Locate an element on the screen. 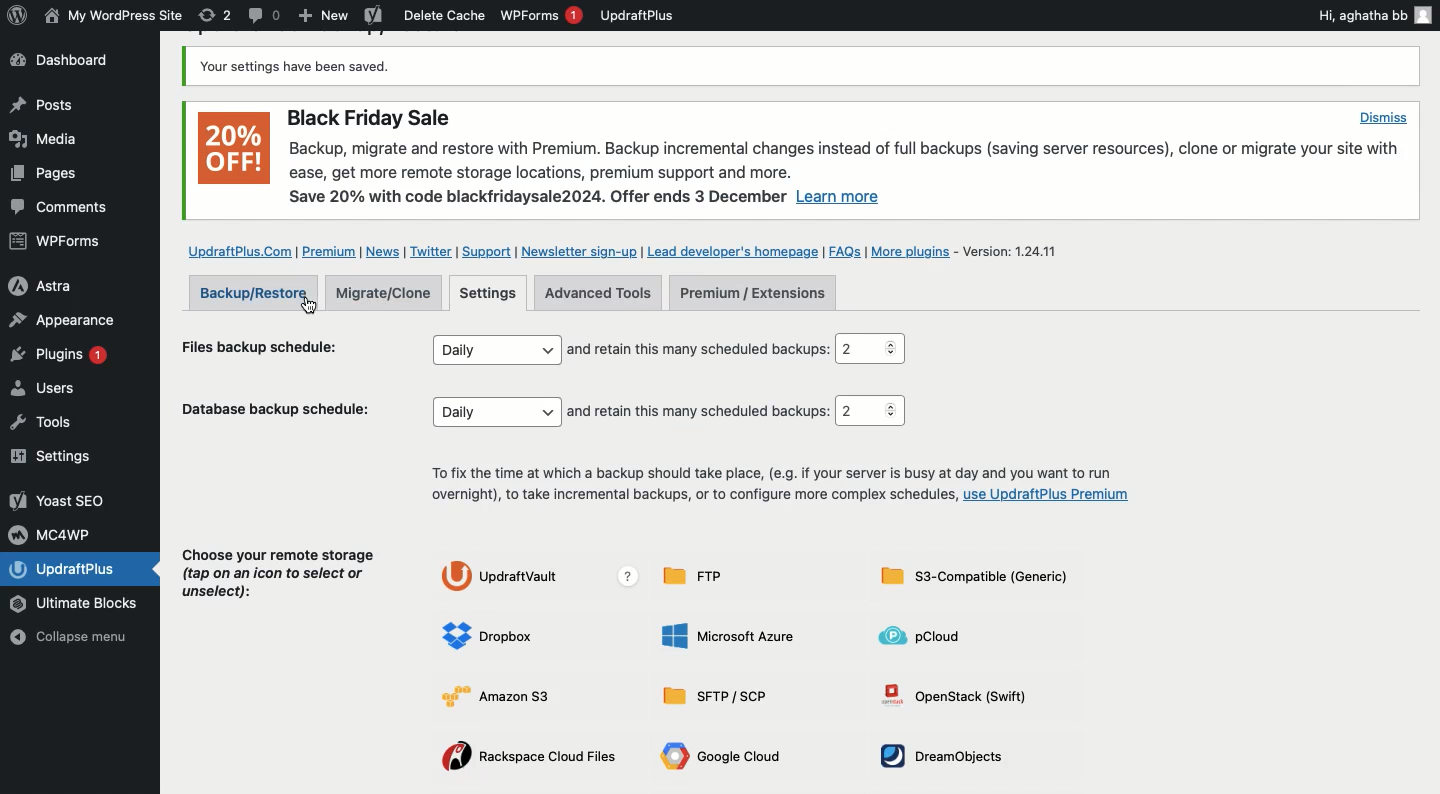 Image resolution: width=1440 pixels, height=794 pixels. Amazons3 is located at coordinates (496, 698).